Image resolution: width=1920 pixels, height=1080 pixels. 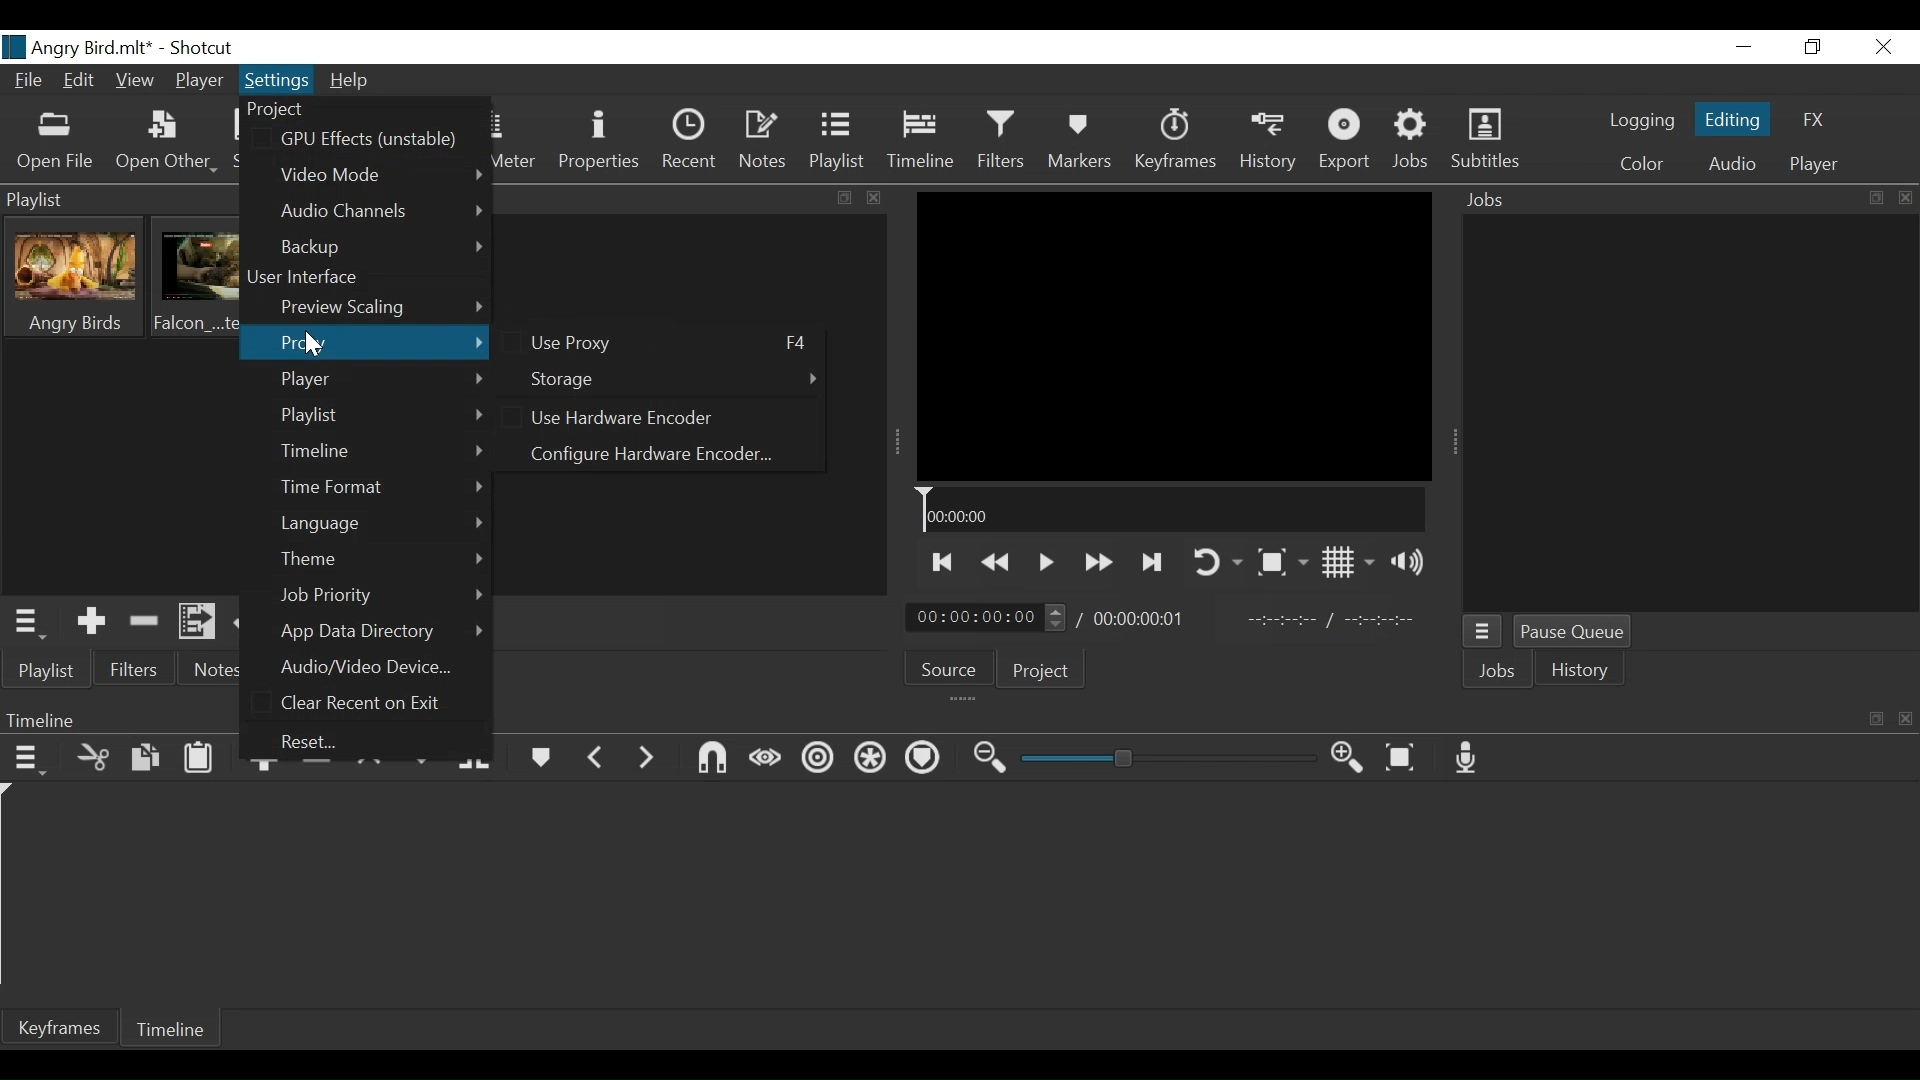 I want to click on Timeline, so click(x=922, y=141).